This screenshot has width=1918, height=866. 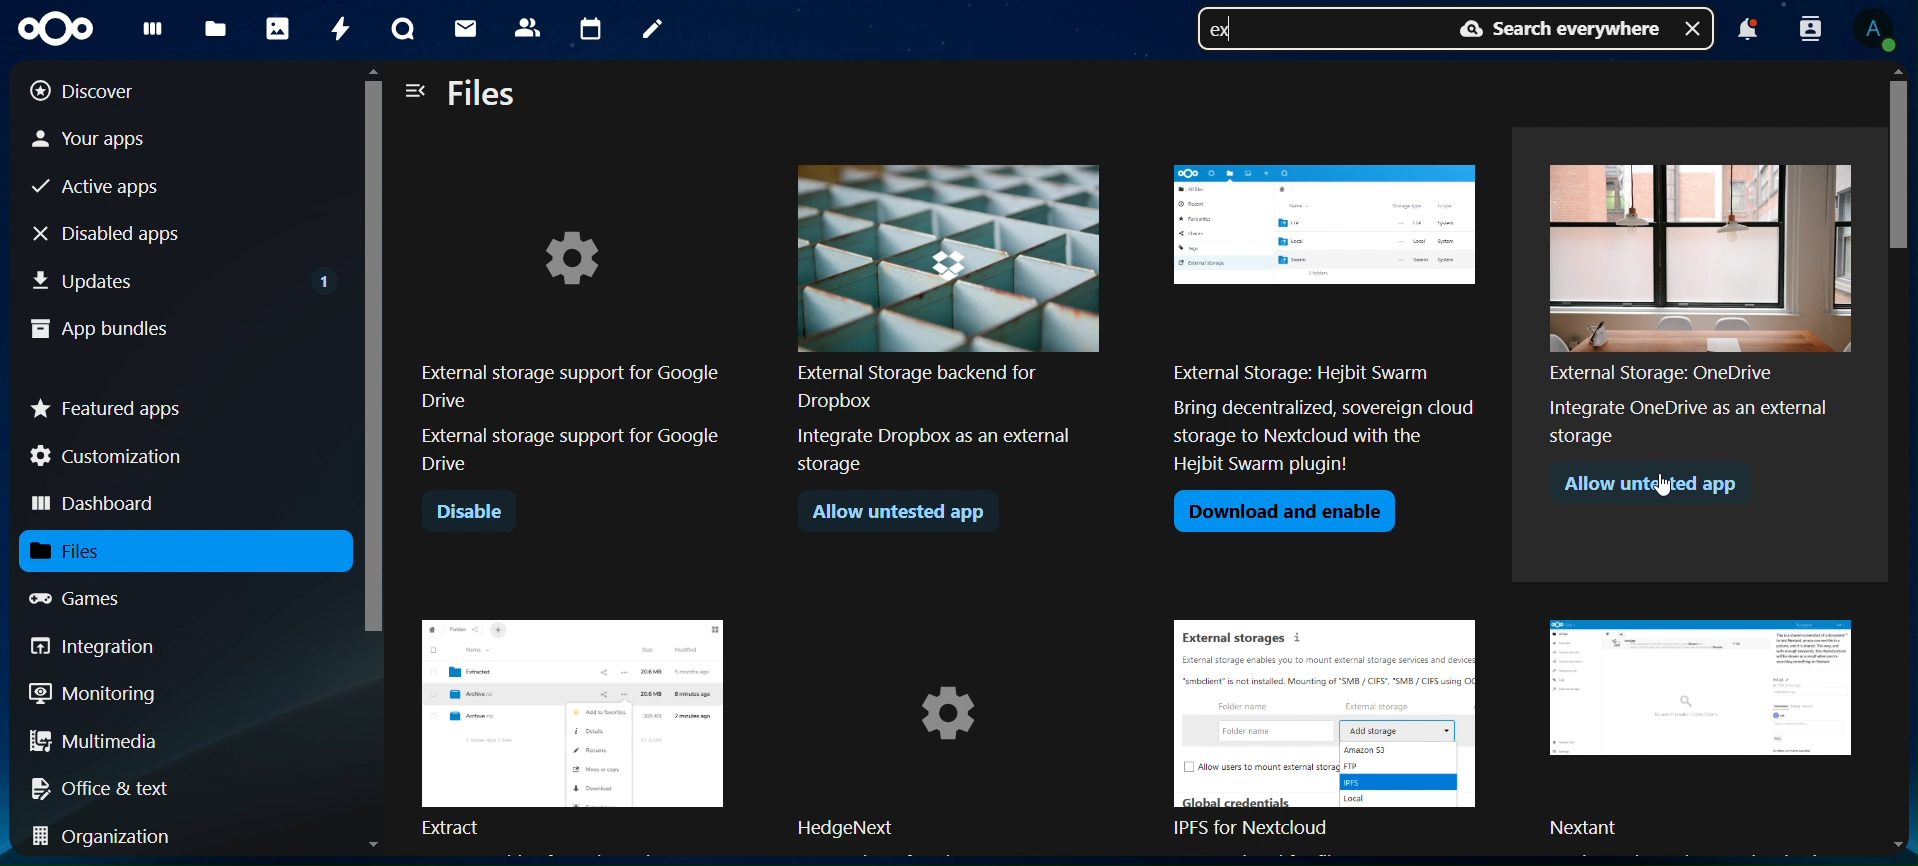 What do you see at coordinates (946, 318) in the screenshot?
I see `File access control Control access to files based onconditions[Featured |` at bounding box center [946, 318].